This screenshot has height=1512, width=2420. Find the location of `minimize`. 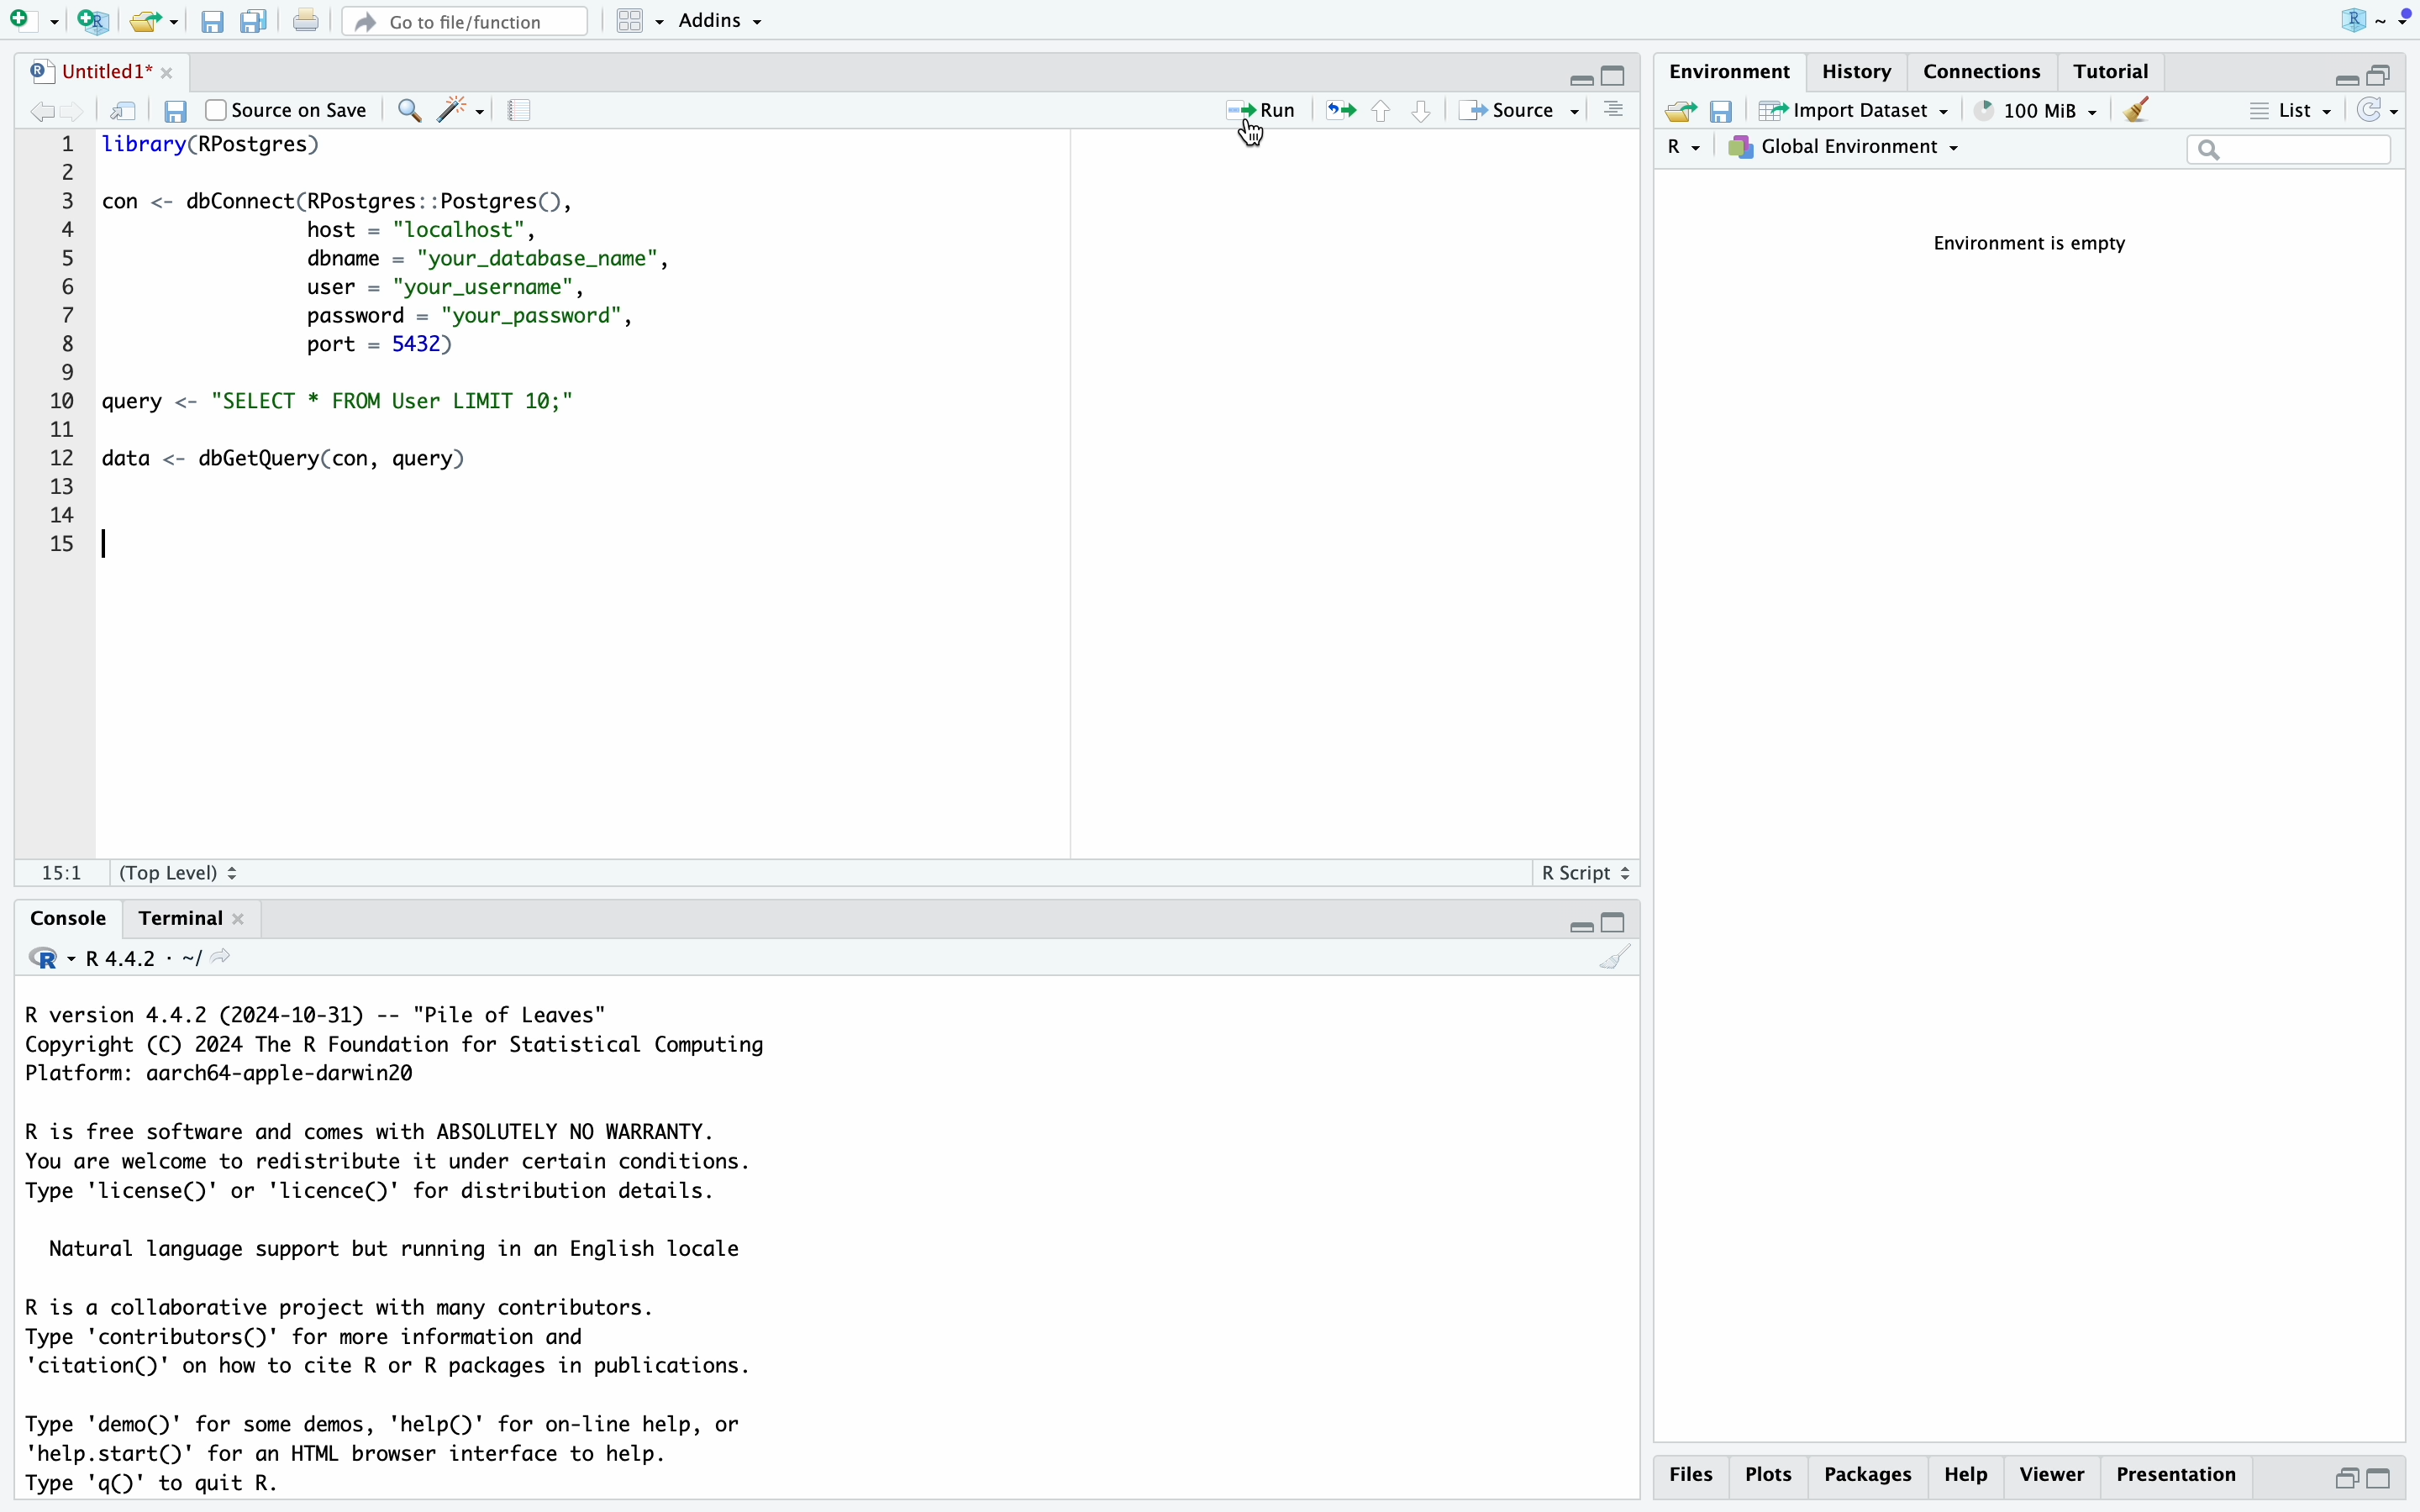

minimize is located at coordinates (2337, 1484).